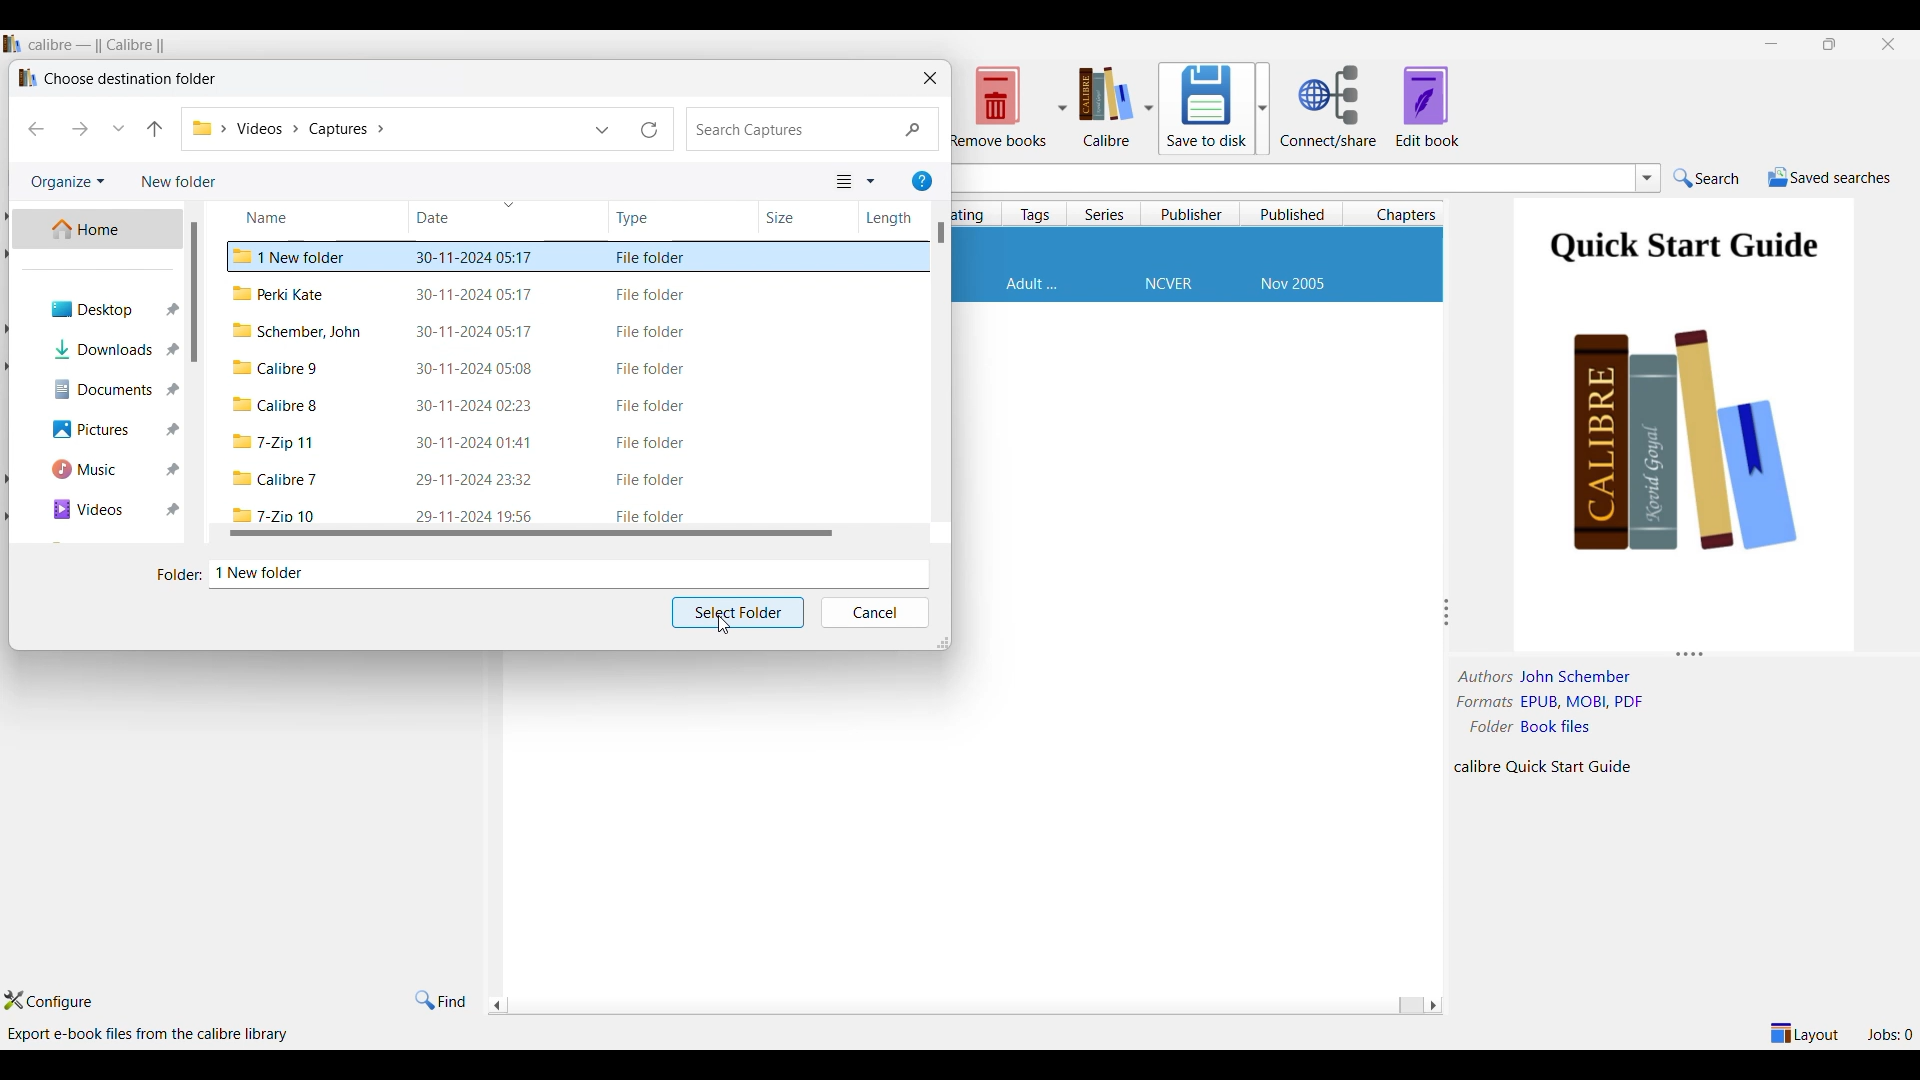  I want to click on Rating column, so click(973, 215).